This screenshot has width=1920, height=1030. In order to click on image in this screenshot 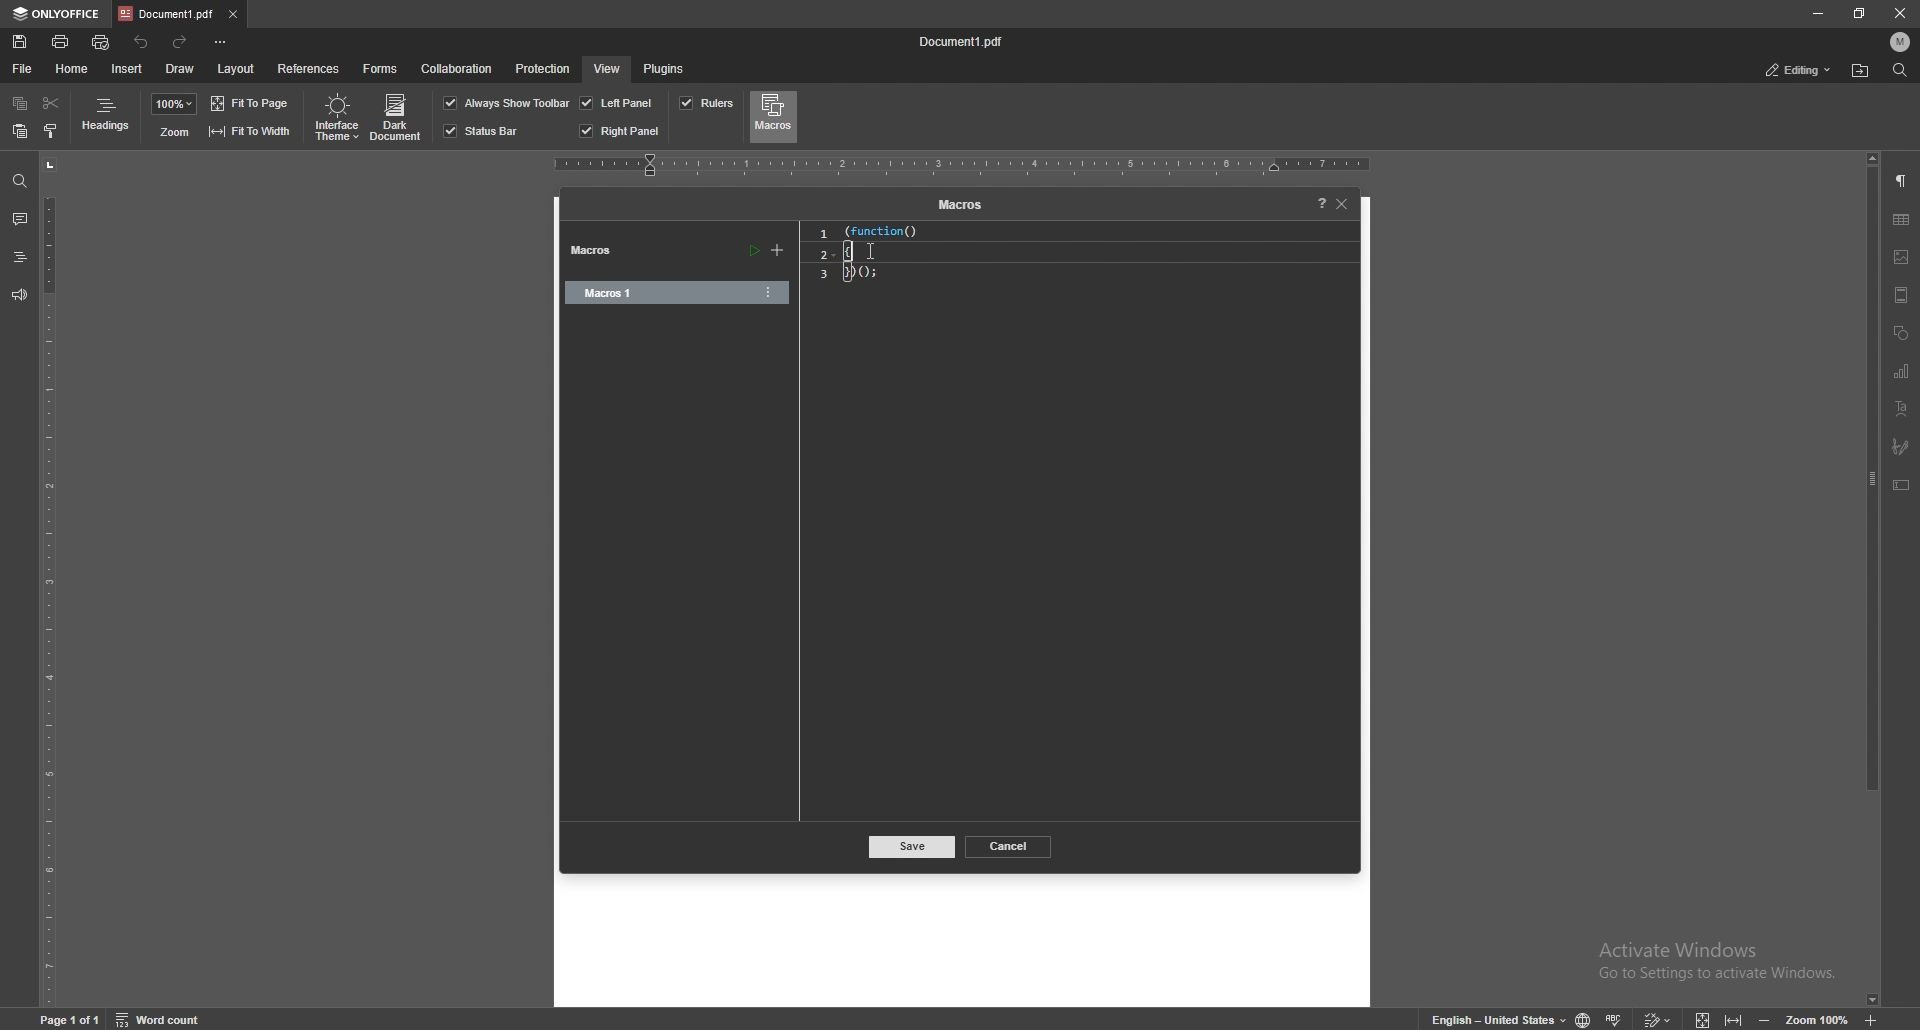, I will do `click(1902, 256)`.